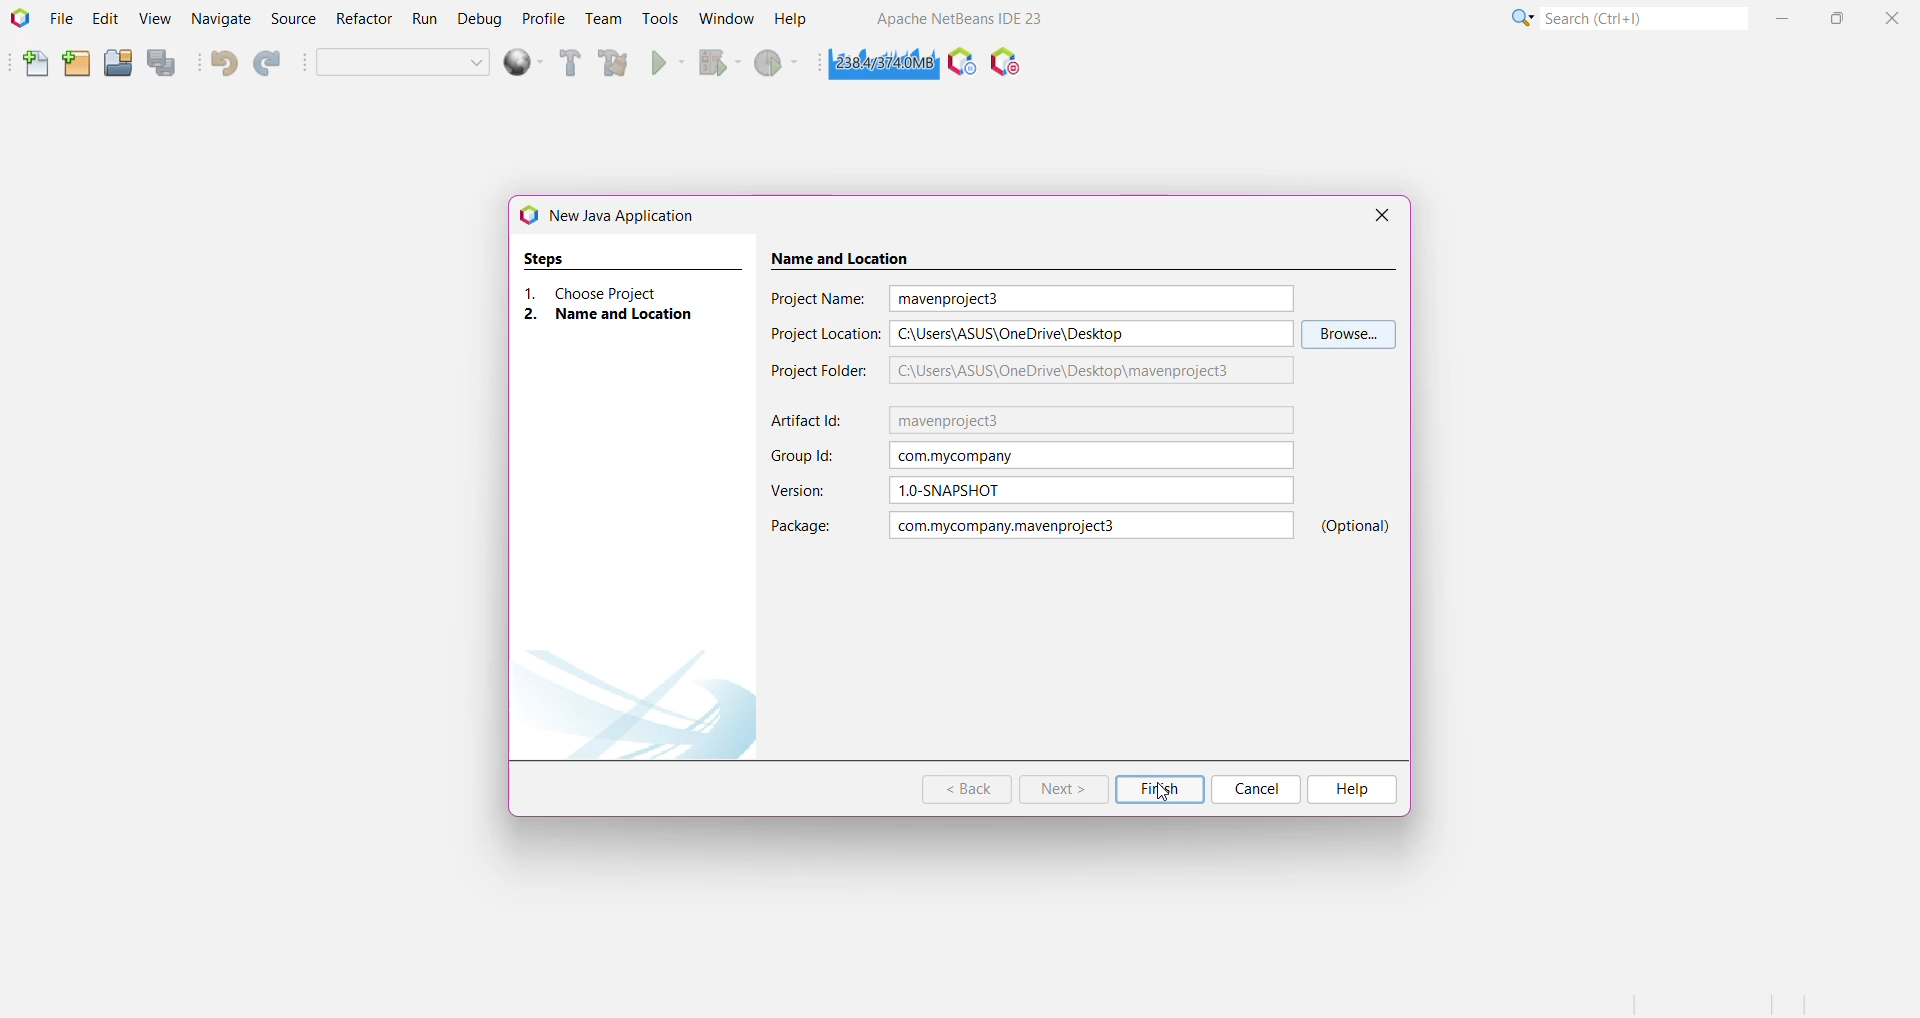  What do you see at coordinates (542, 19) in the screenshot?
I see `Profile` at bounding box center [542, 19].